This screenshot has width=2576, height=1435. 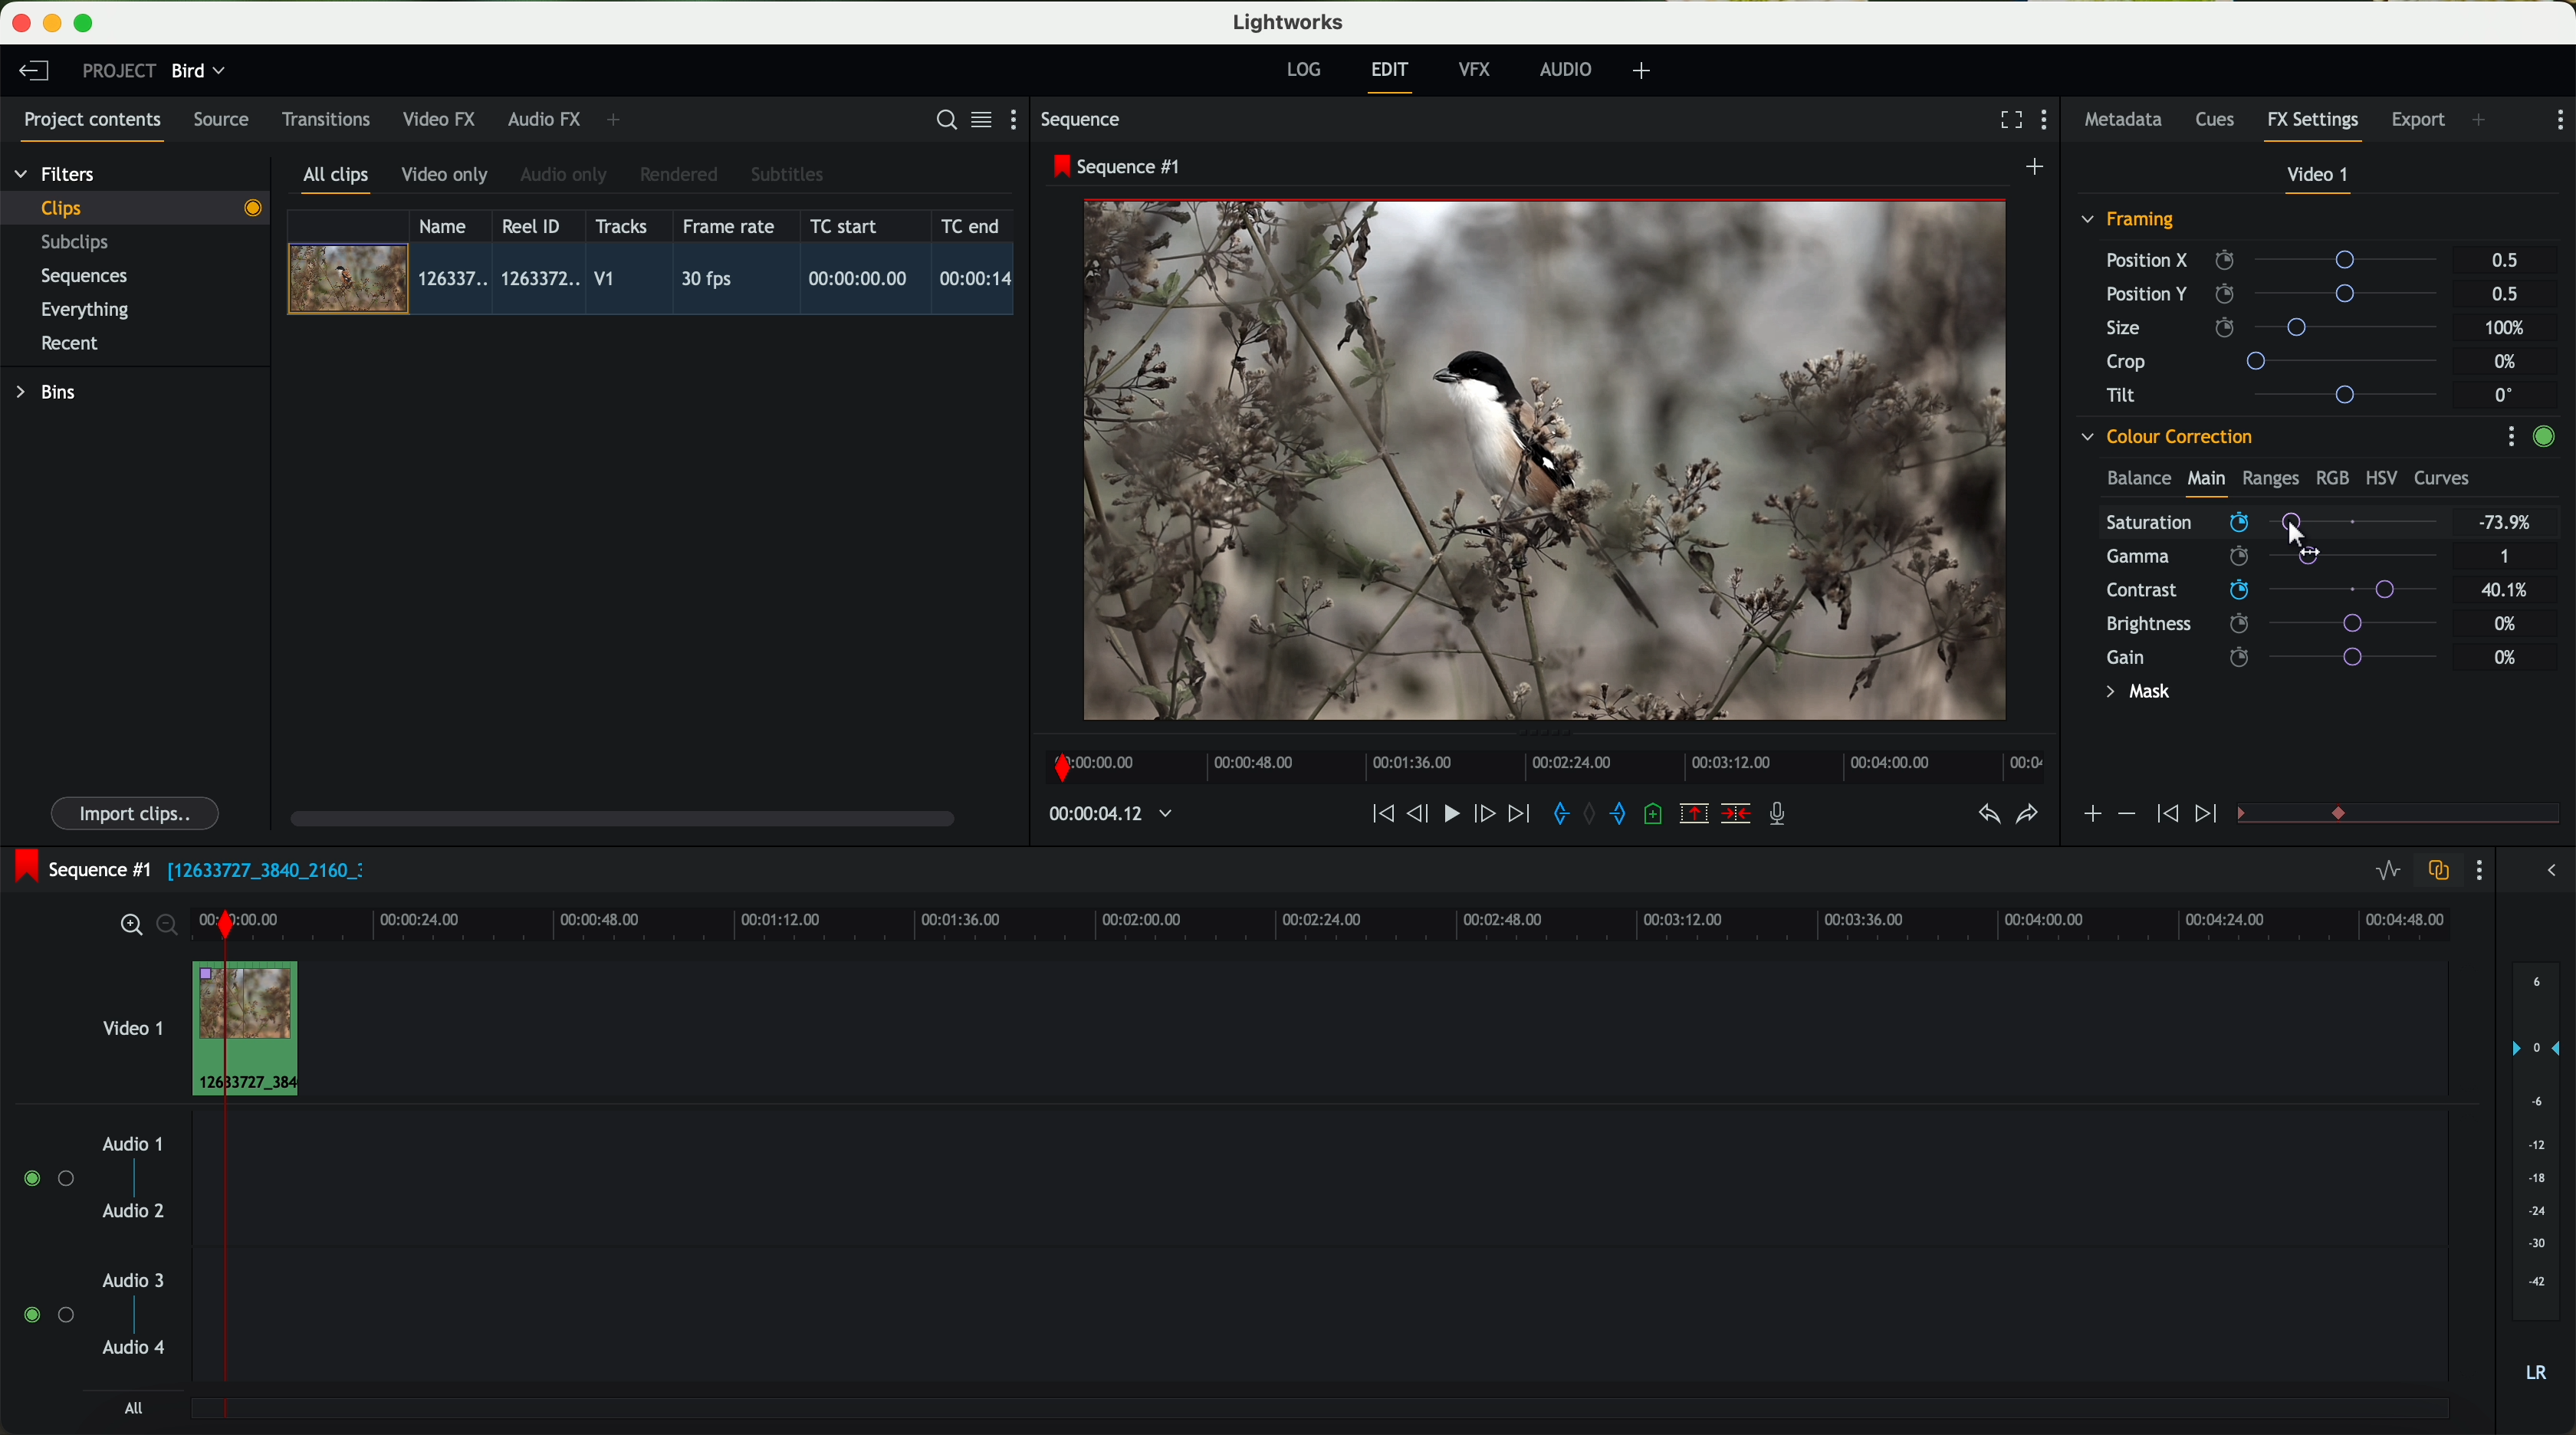 What do you see at coordinates (940, 121) in the screenshot?
I see `search for assets or bins` at bounding box center [940, 121].